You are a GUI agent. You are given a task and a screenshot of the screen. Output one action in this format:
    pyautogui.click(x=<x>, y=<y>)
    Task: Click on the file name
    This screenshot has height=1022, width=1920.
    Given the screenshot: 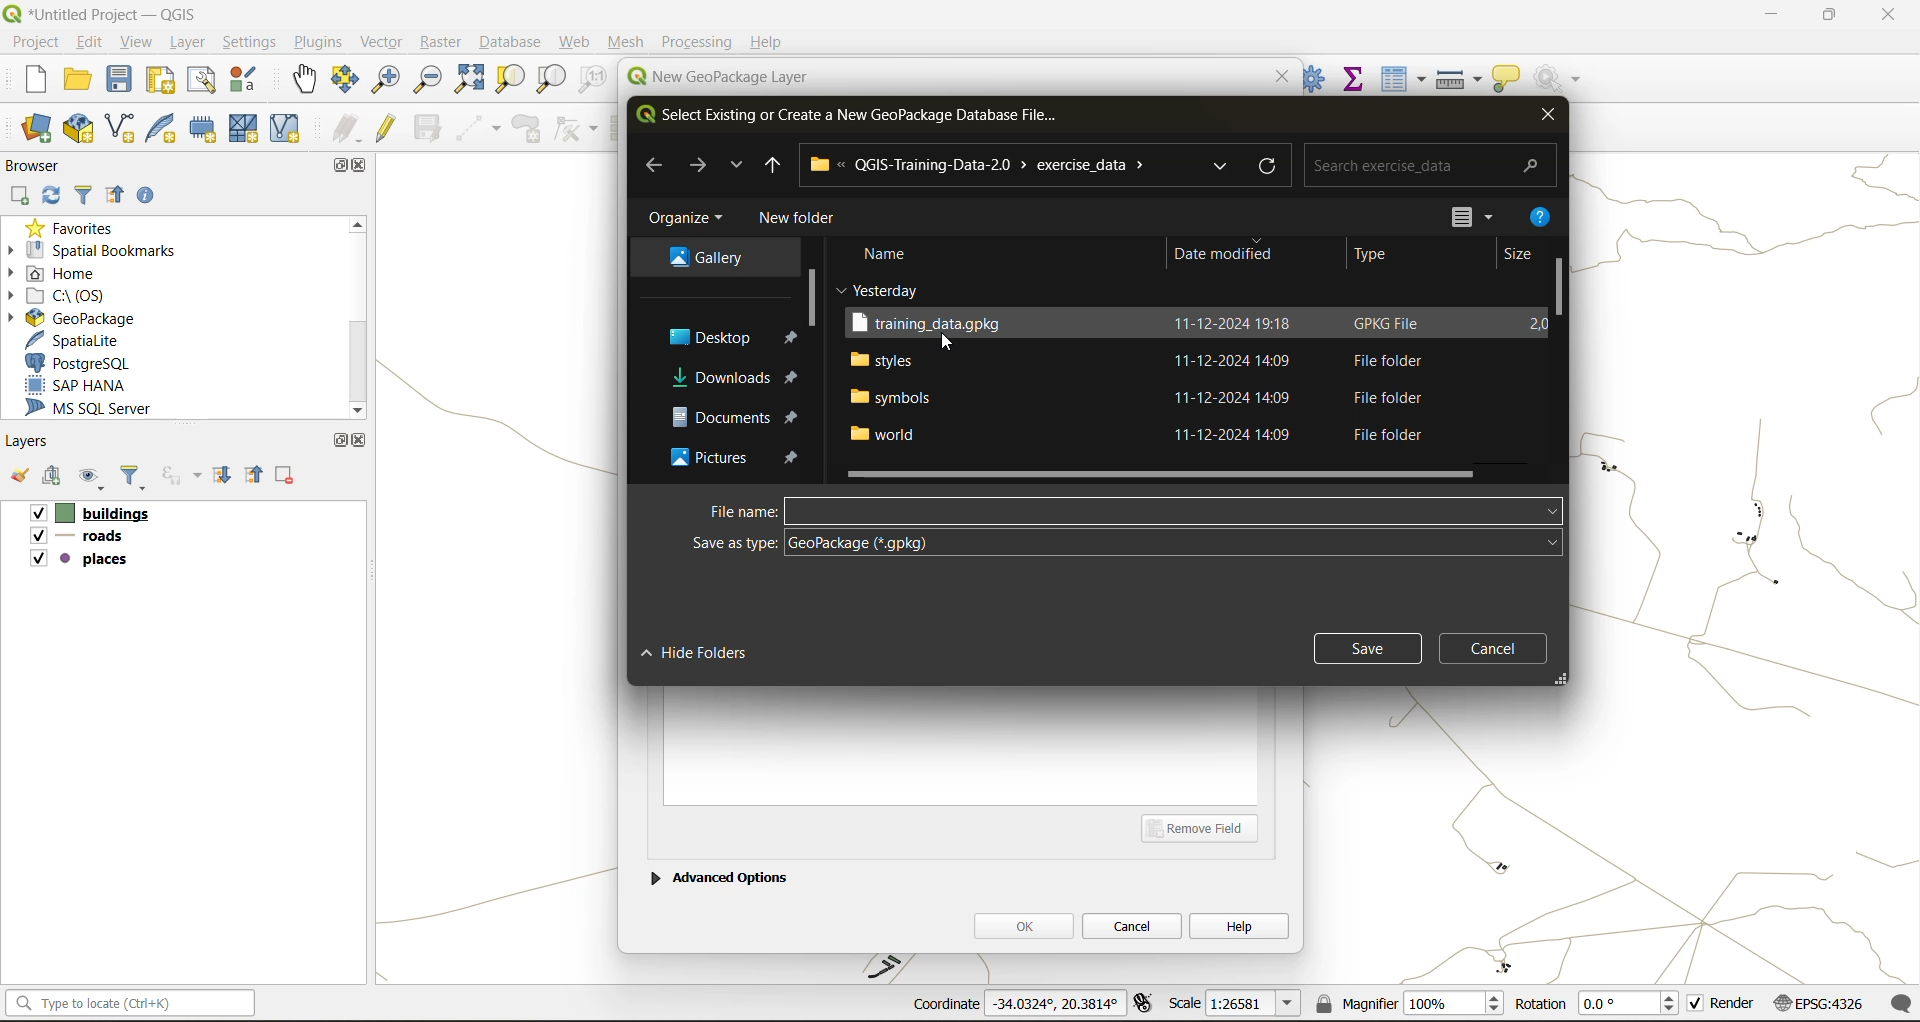 What is the action you would take?
    pyautogui.click(x=1129, y=509)
    